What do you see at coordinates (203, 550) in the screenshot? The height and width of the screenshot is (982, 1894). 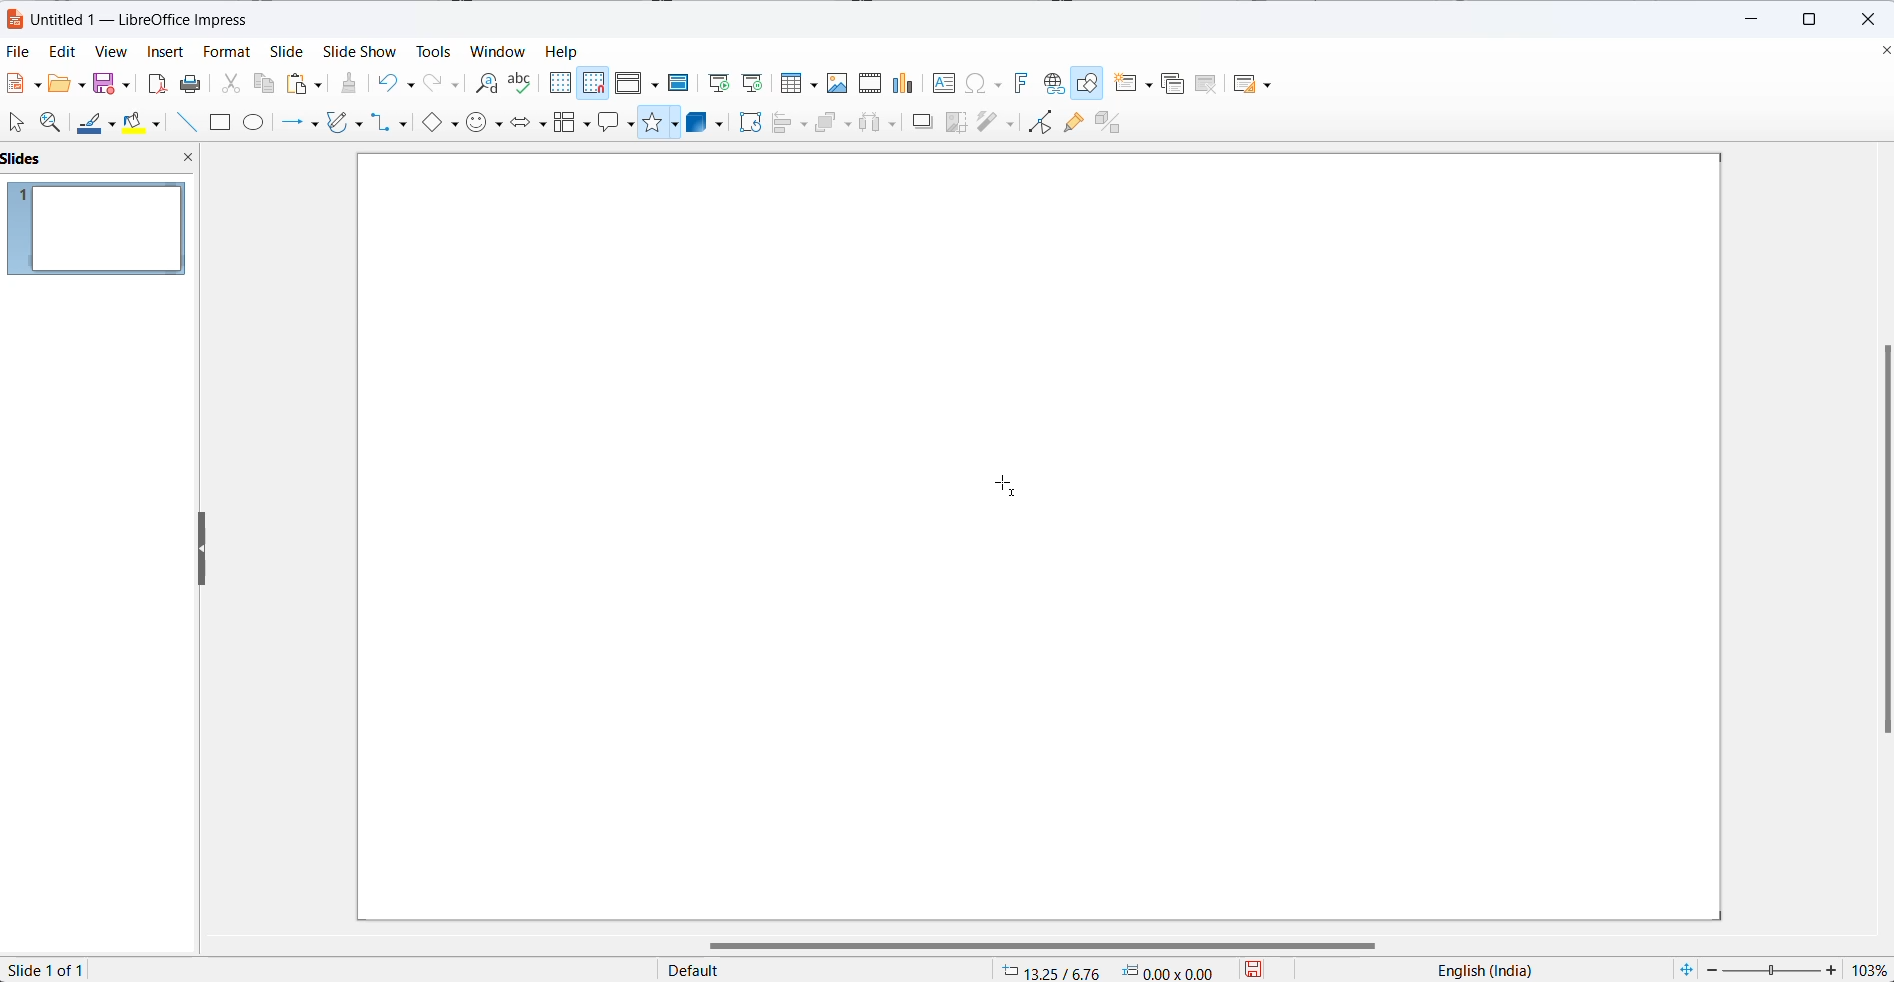 I see `resize` at bounding box center [203, 550].